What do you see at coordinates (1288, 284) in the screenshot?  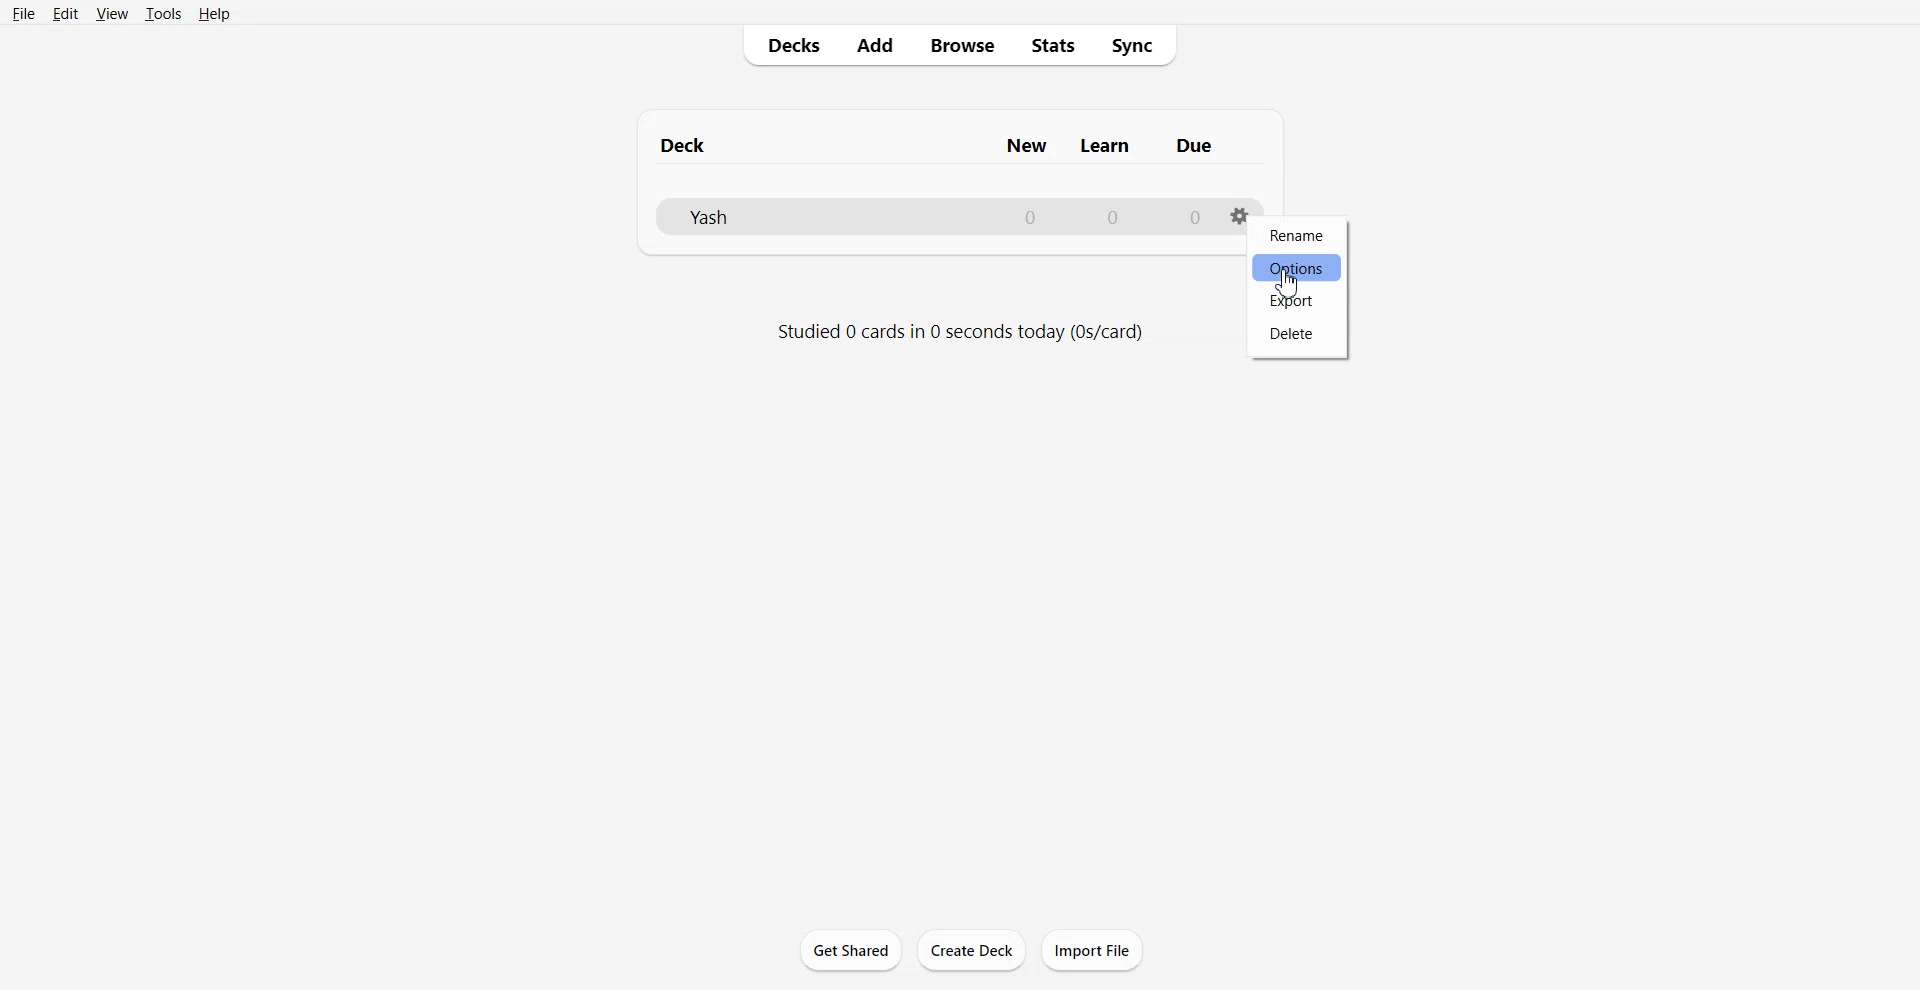 I see `Cursor` at bounding box center [1288, 284].